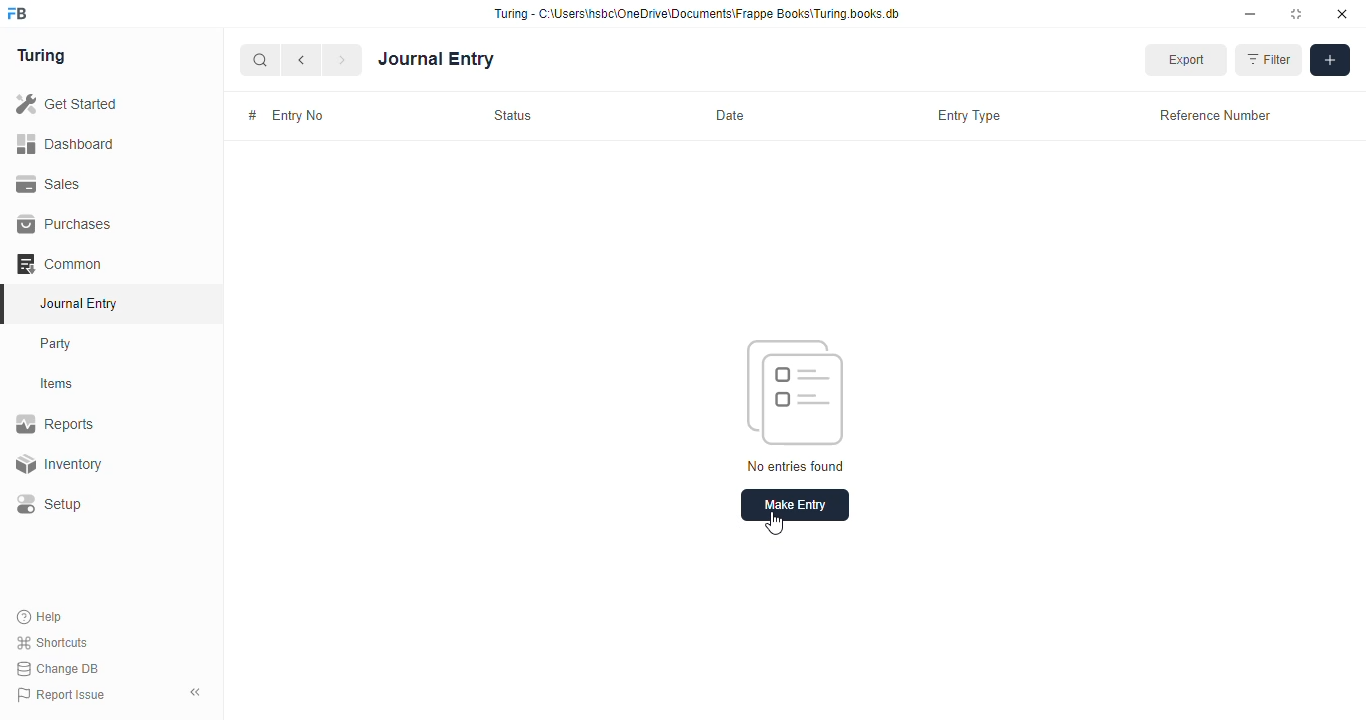  Describe the element at coordinates (56, 424) in the screenshot. I see `reports` at that location.